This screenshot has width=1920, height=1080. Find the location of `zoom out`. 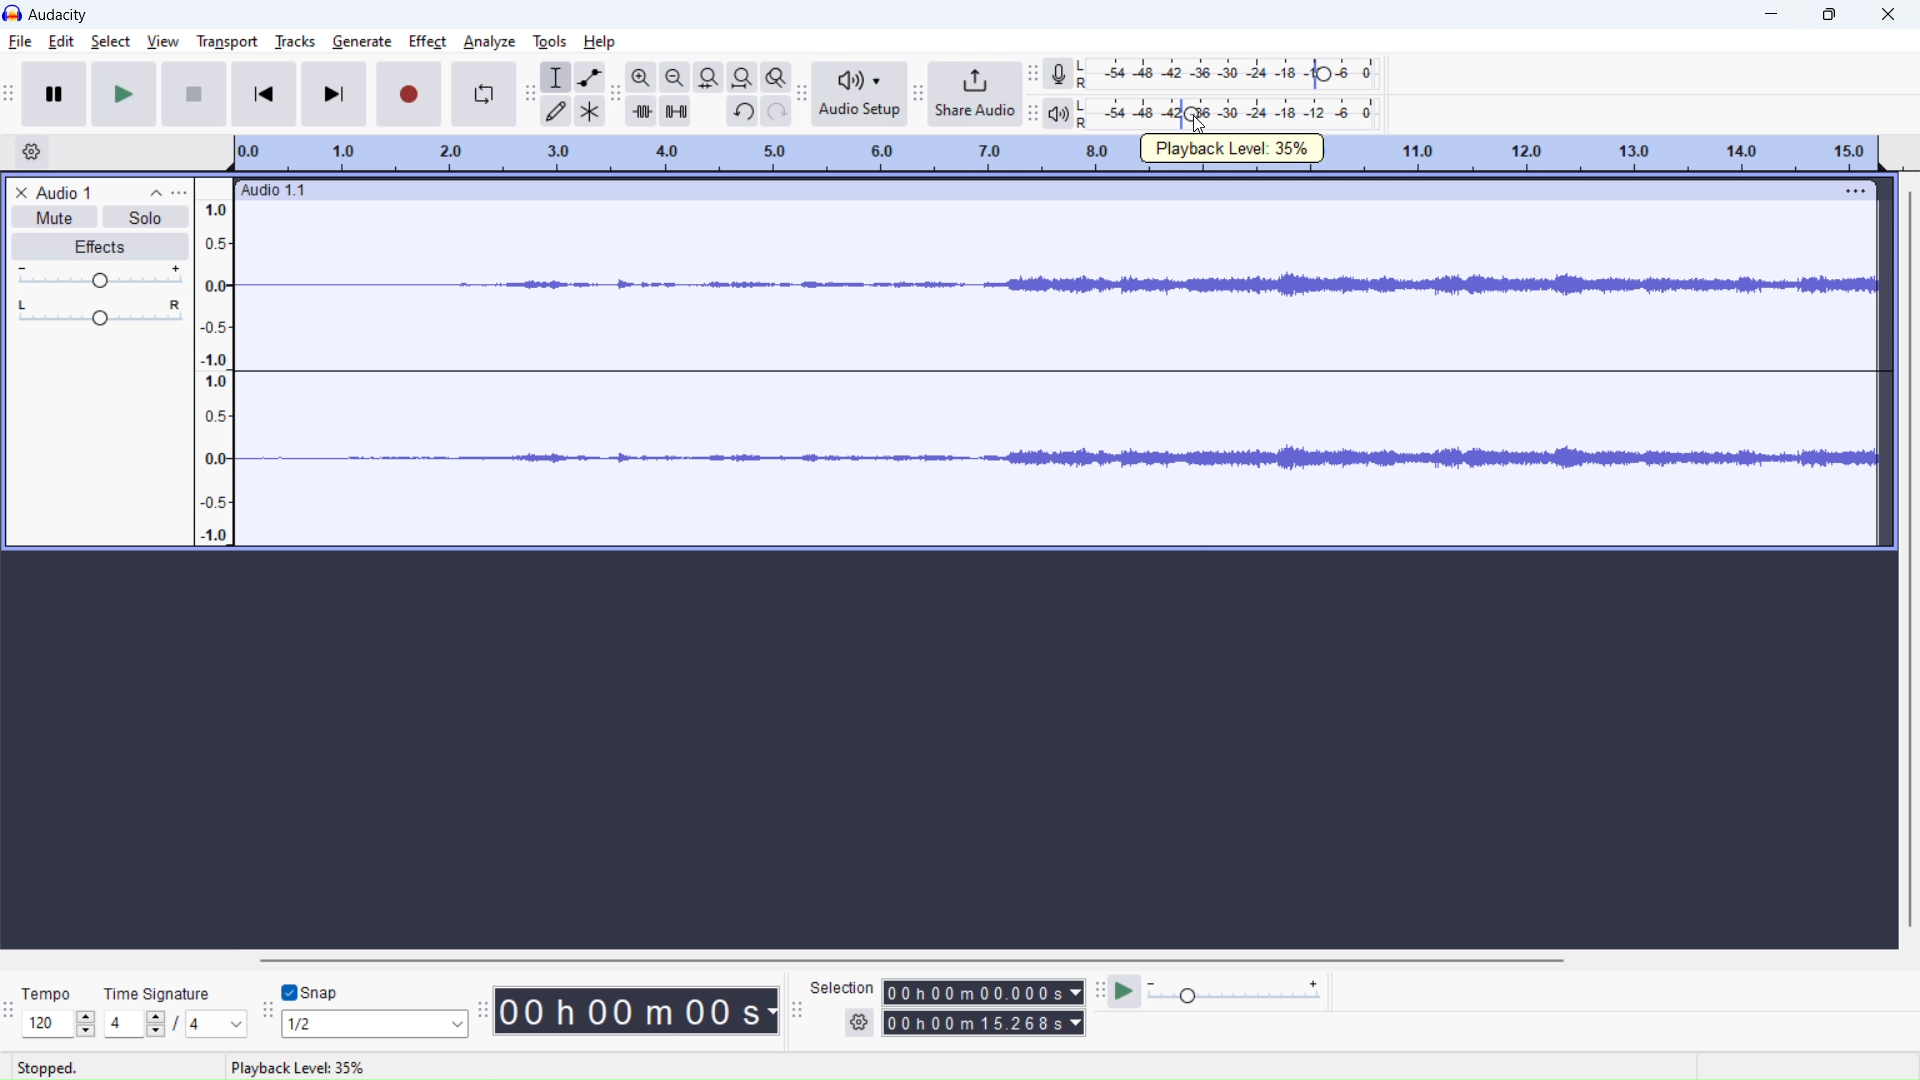

zoom out is located at coordinates (675, 76).